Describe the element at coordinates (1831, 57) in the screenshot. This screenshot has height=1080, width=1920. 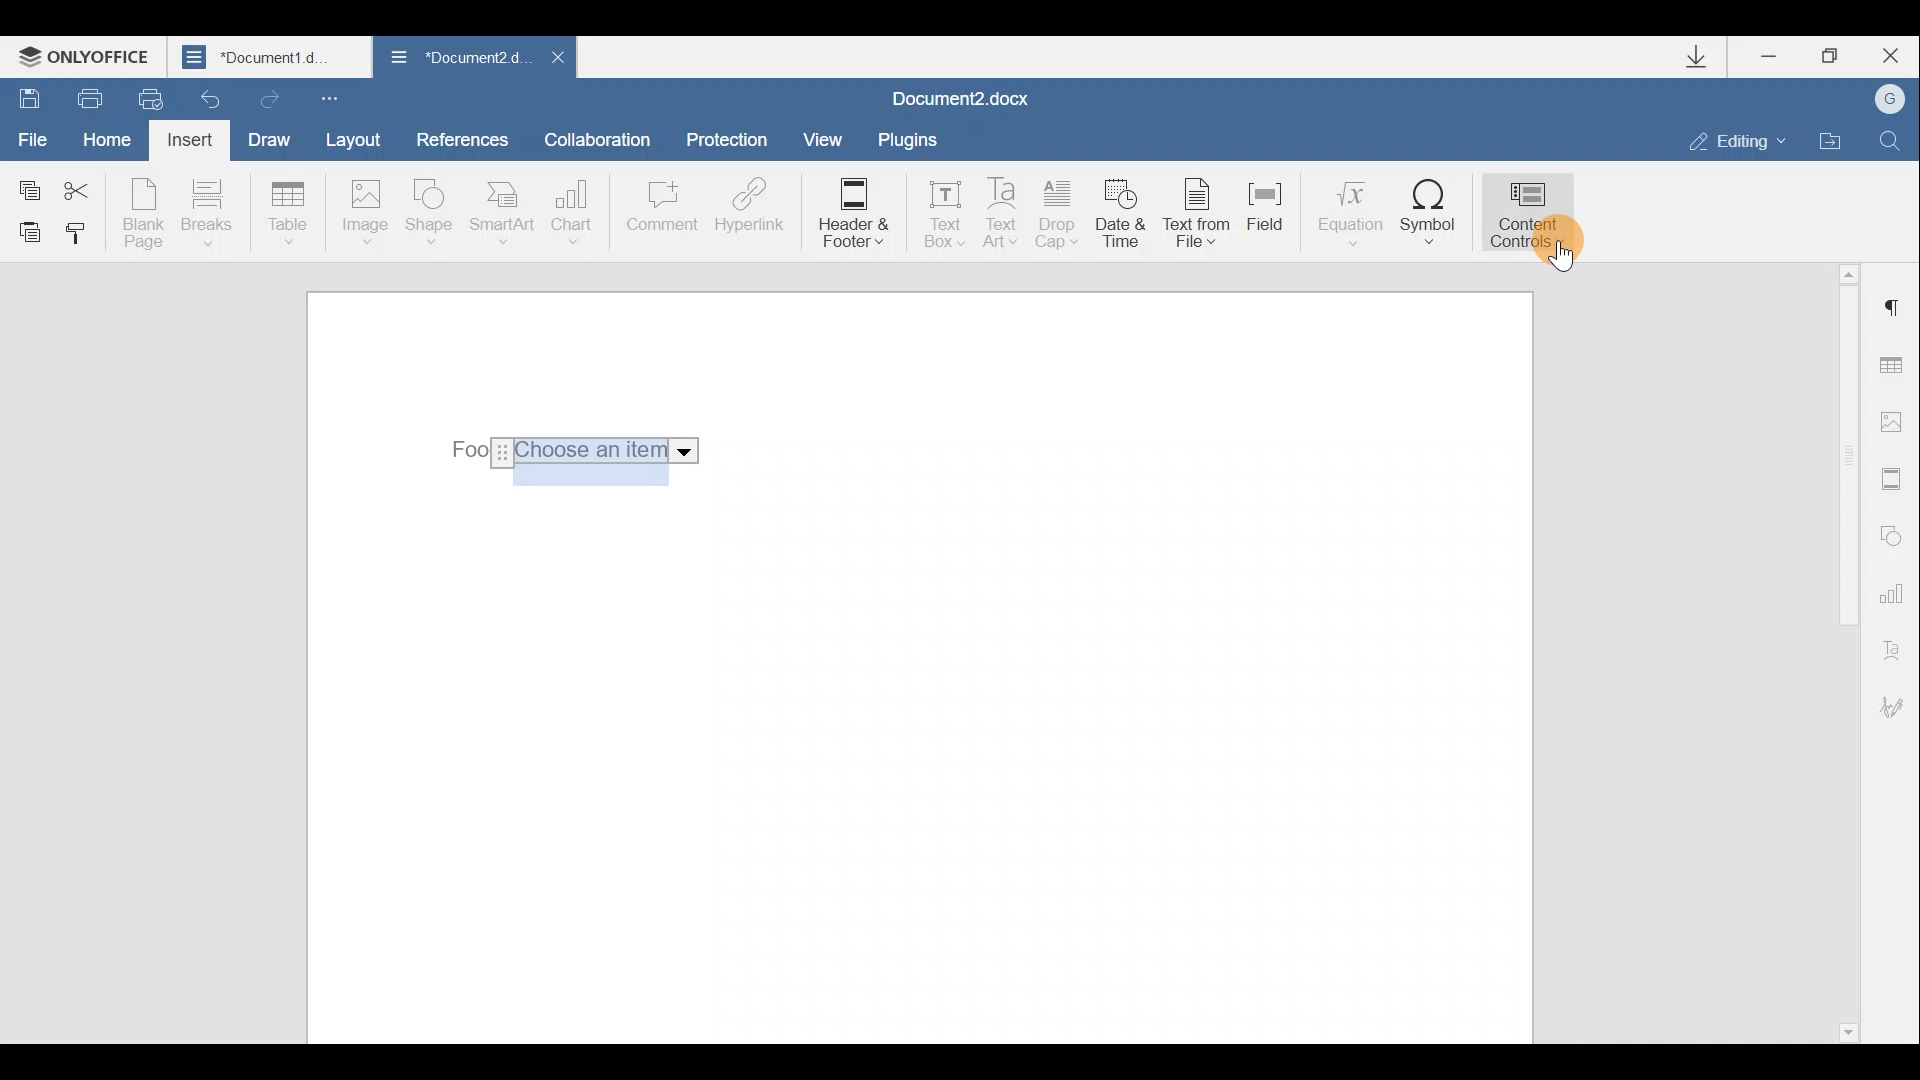
I see `Maximize` at that location.